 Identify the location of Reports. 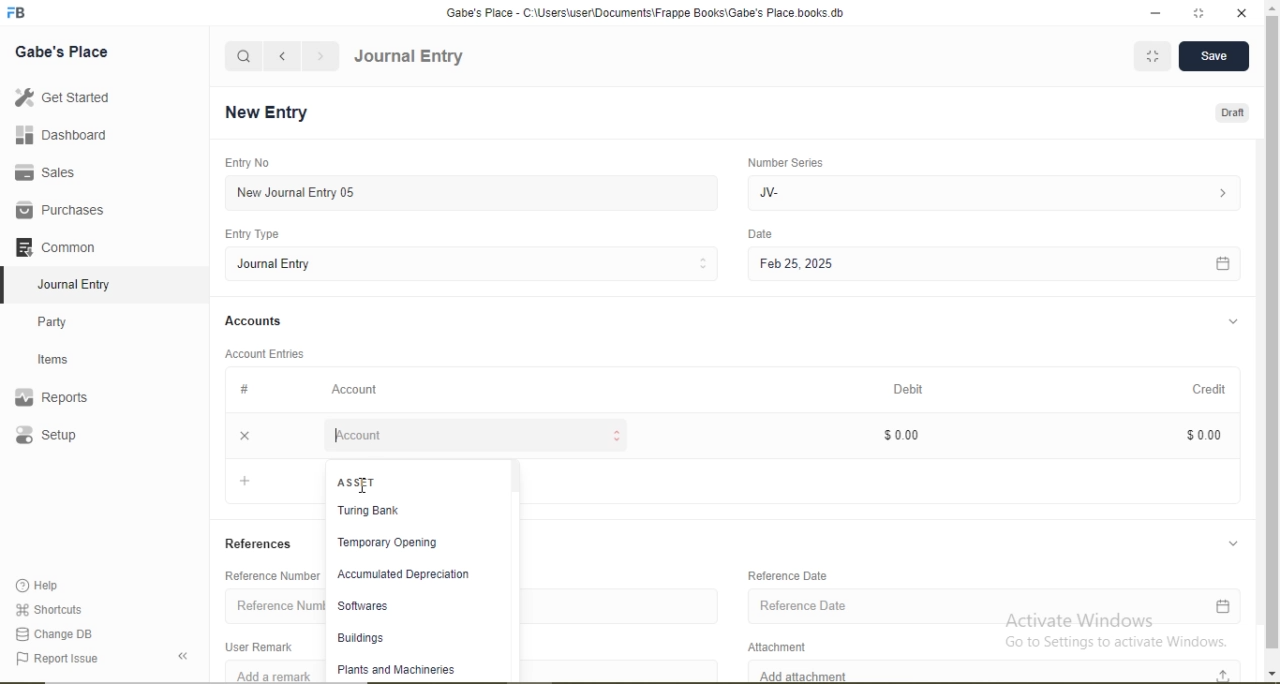
(61, 398).